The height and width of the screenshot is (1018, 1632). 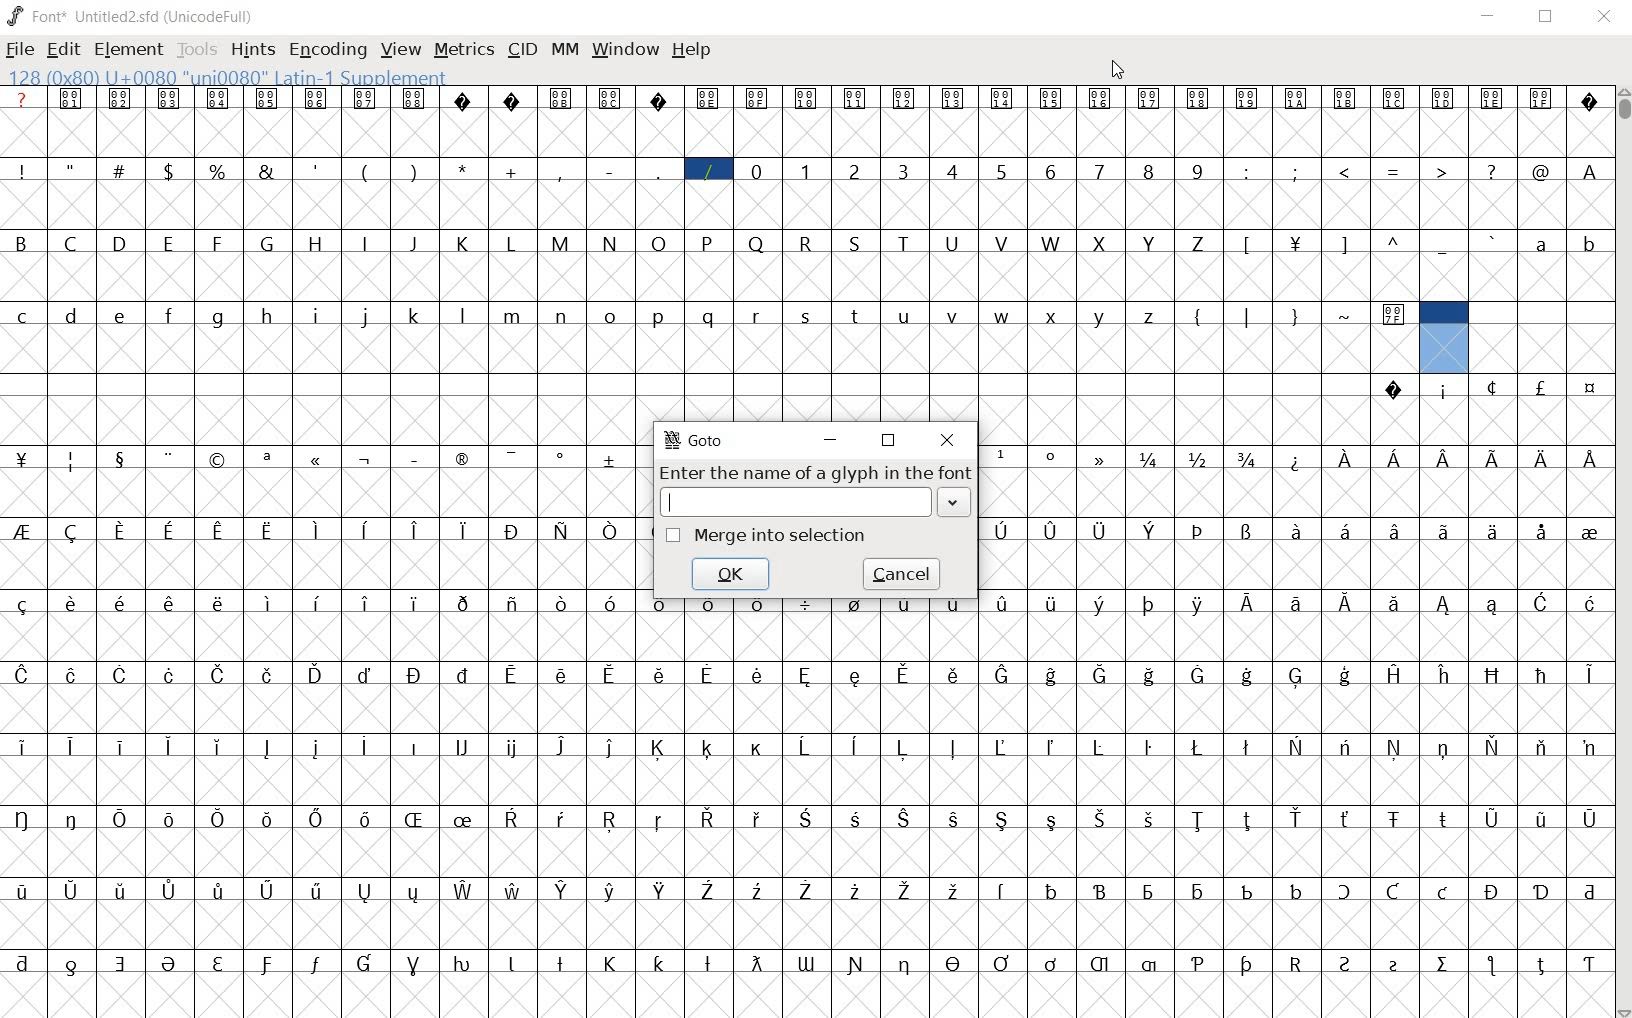 What do you see at coordinates (1102, 818) in the screenshot?
I see `Symbol` at bounding box center [1102, 818].